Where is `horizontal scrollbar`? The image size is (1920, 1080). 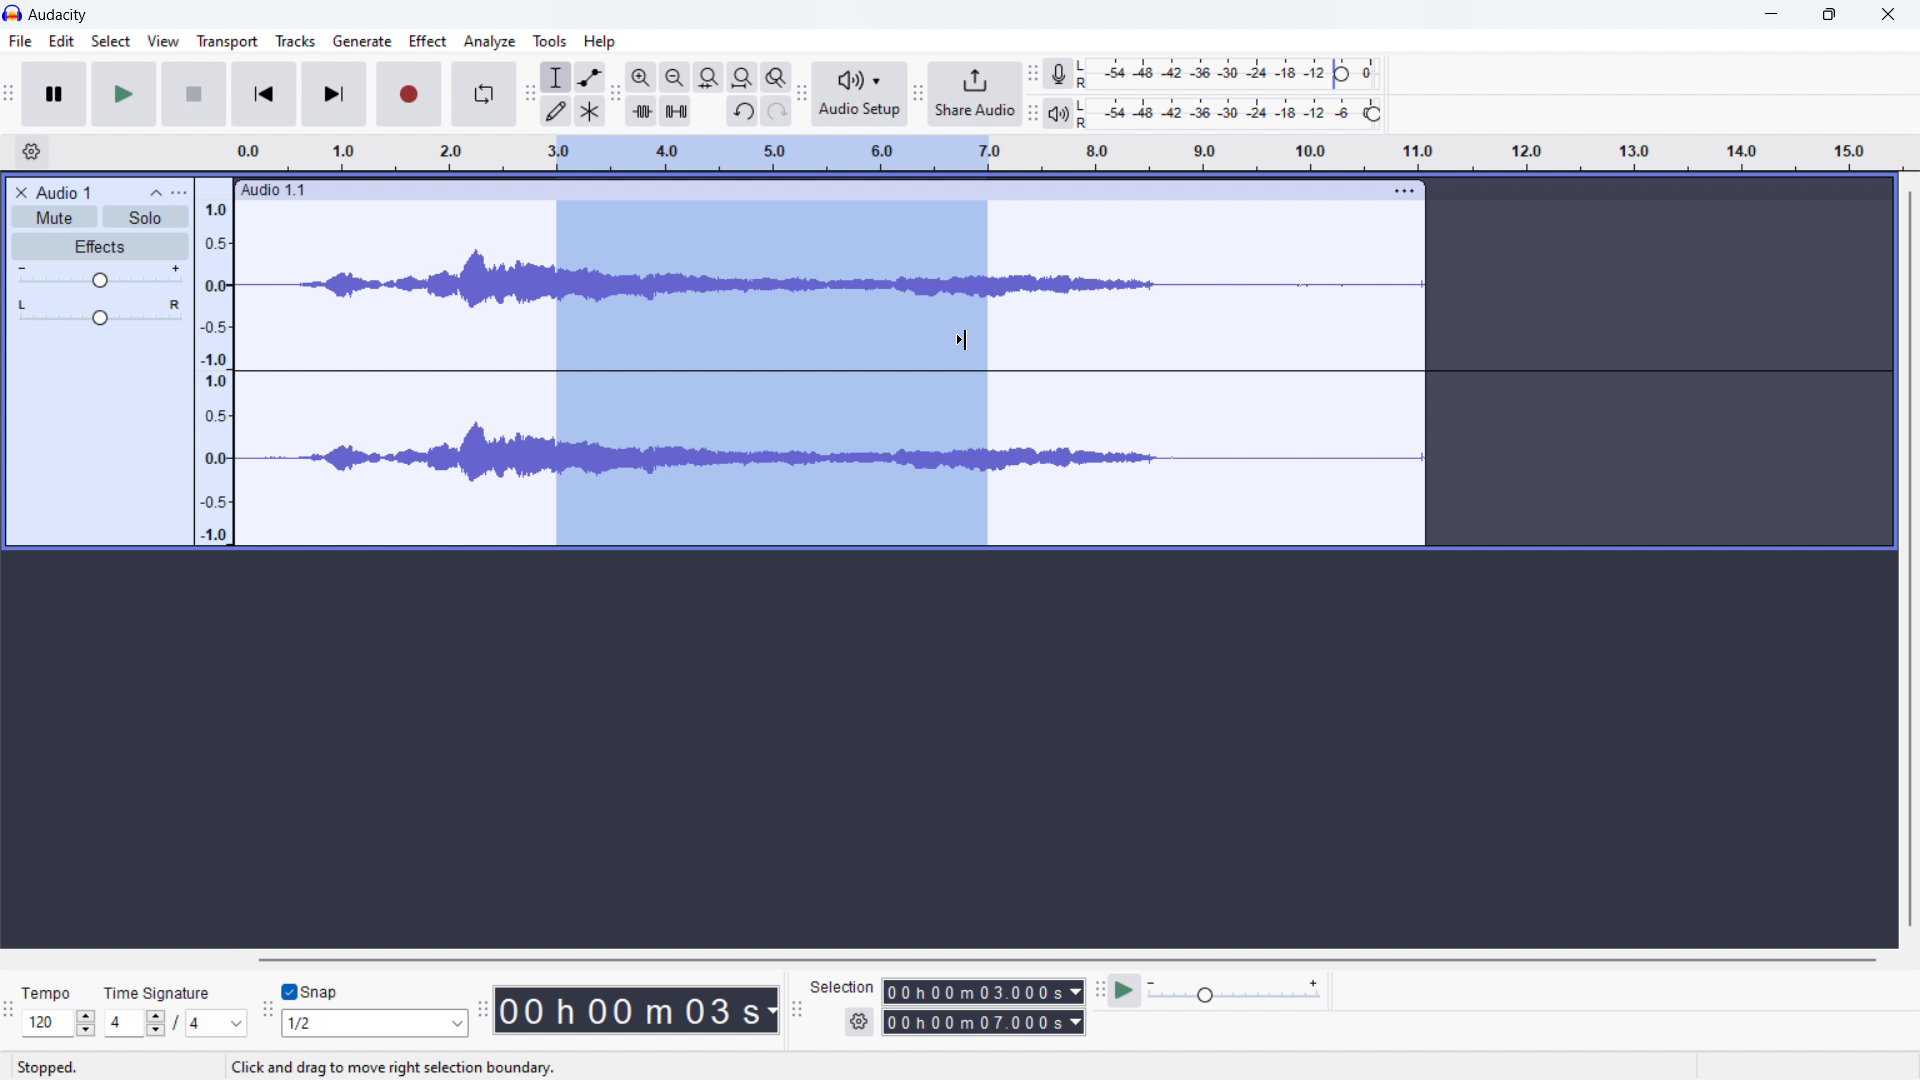
horizontal scrollbar is located at coordinates (1070, 960).